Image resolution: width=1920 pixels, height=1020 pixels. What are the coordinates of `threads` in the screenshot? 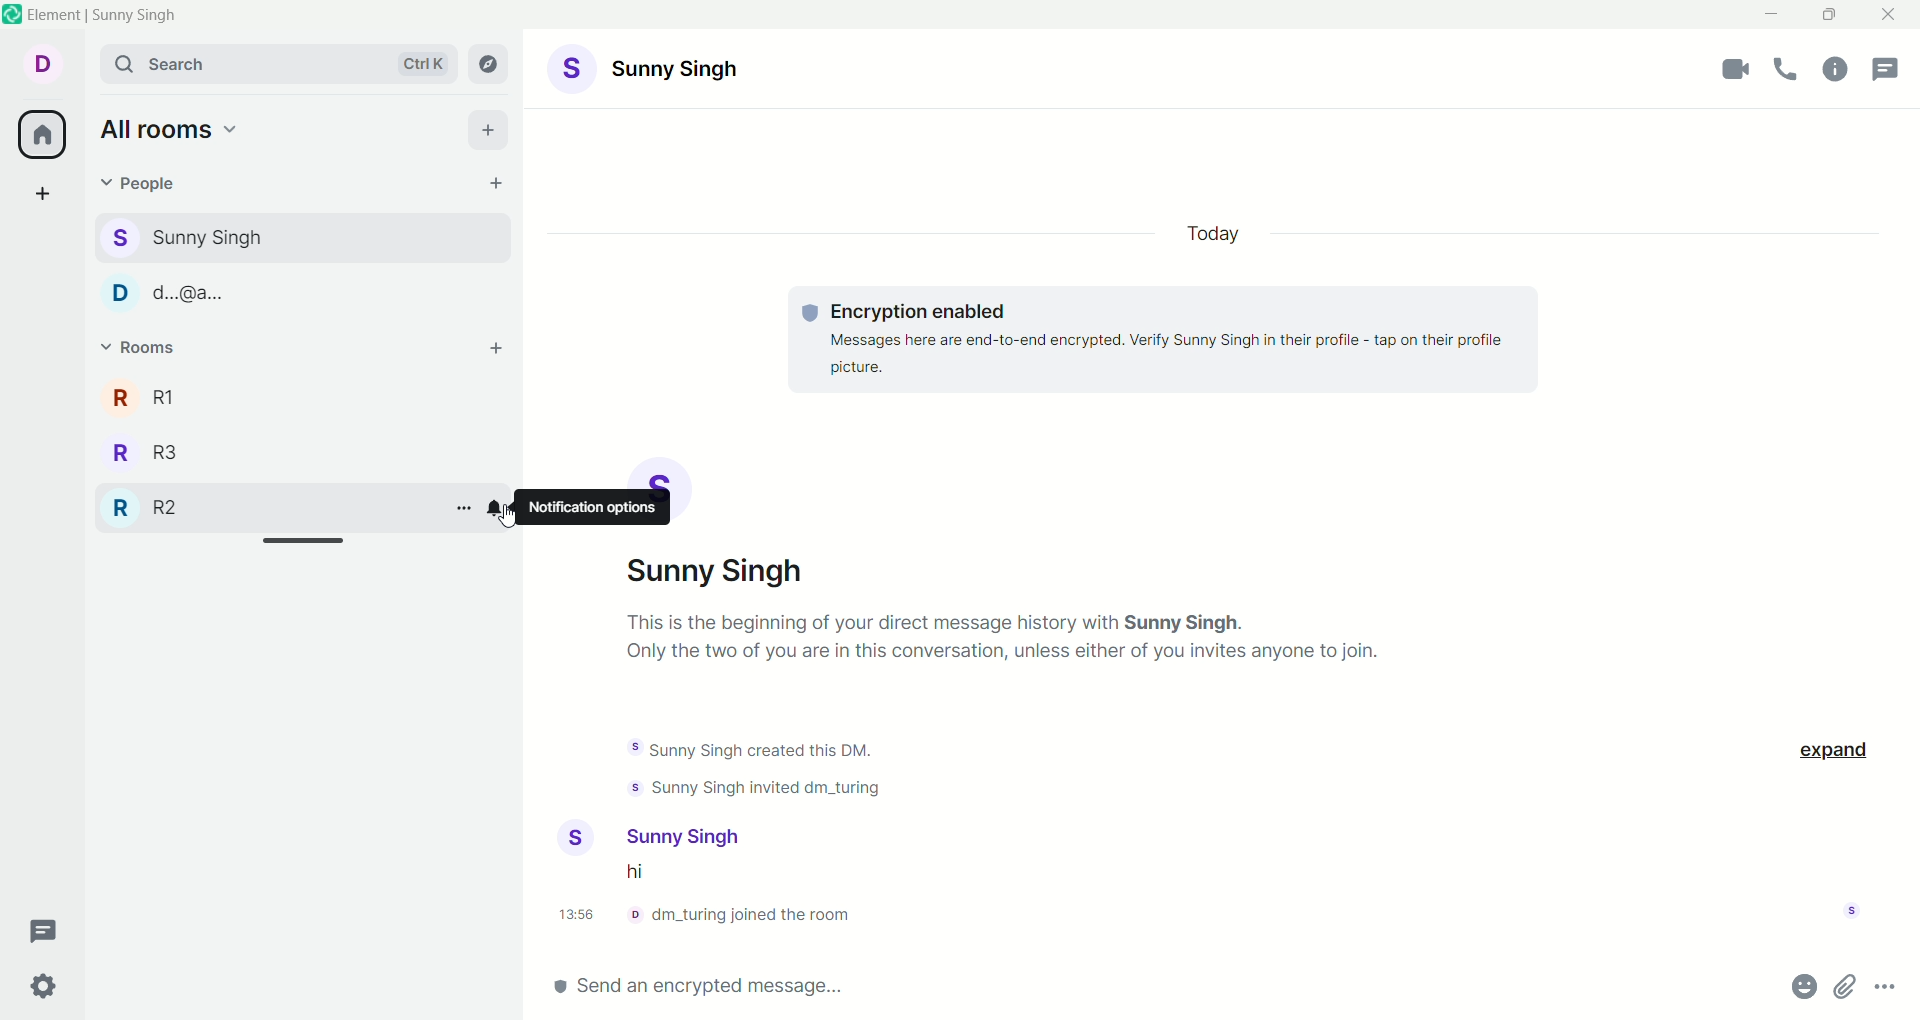 It's located at (52, 927).